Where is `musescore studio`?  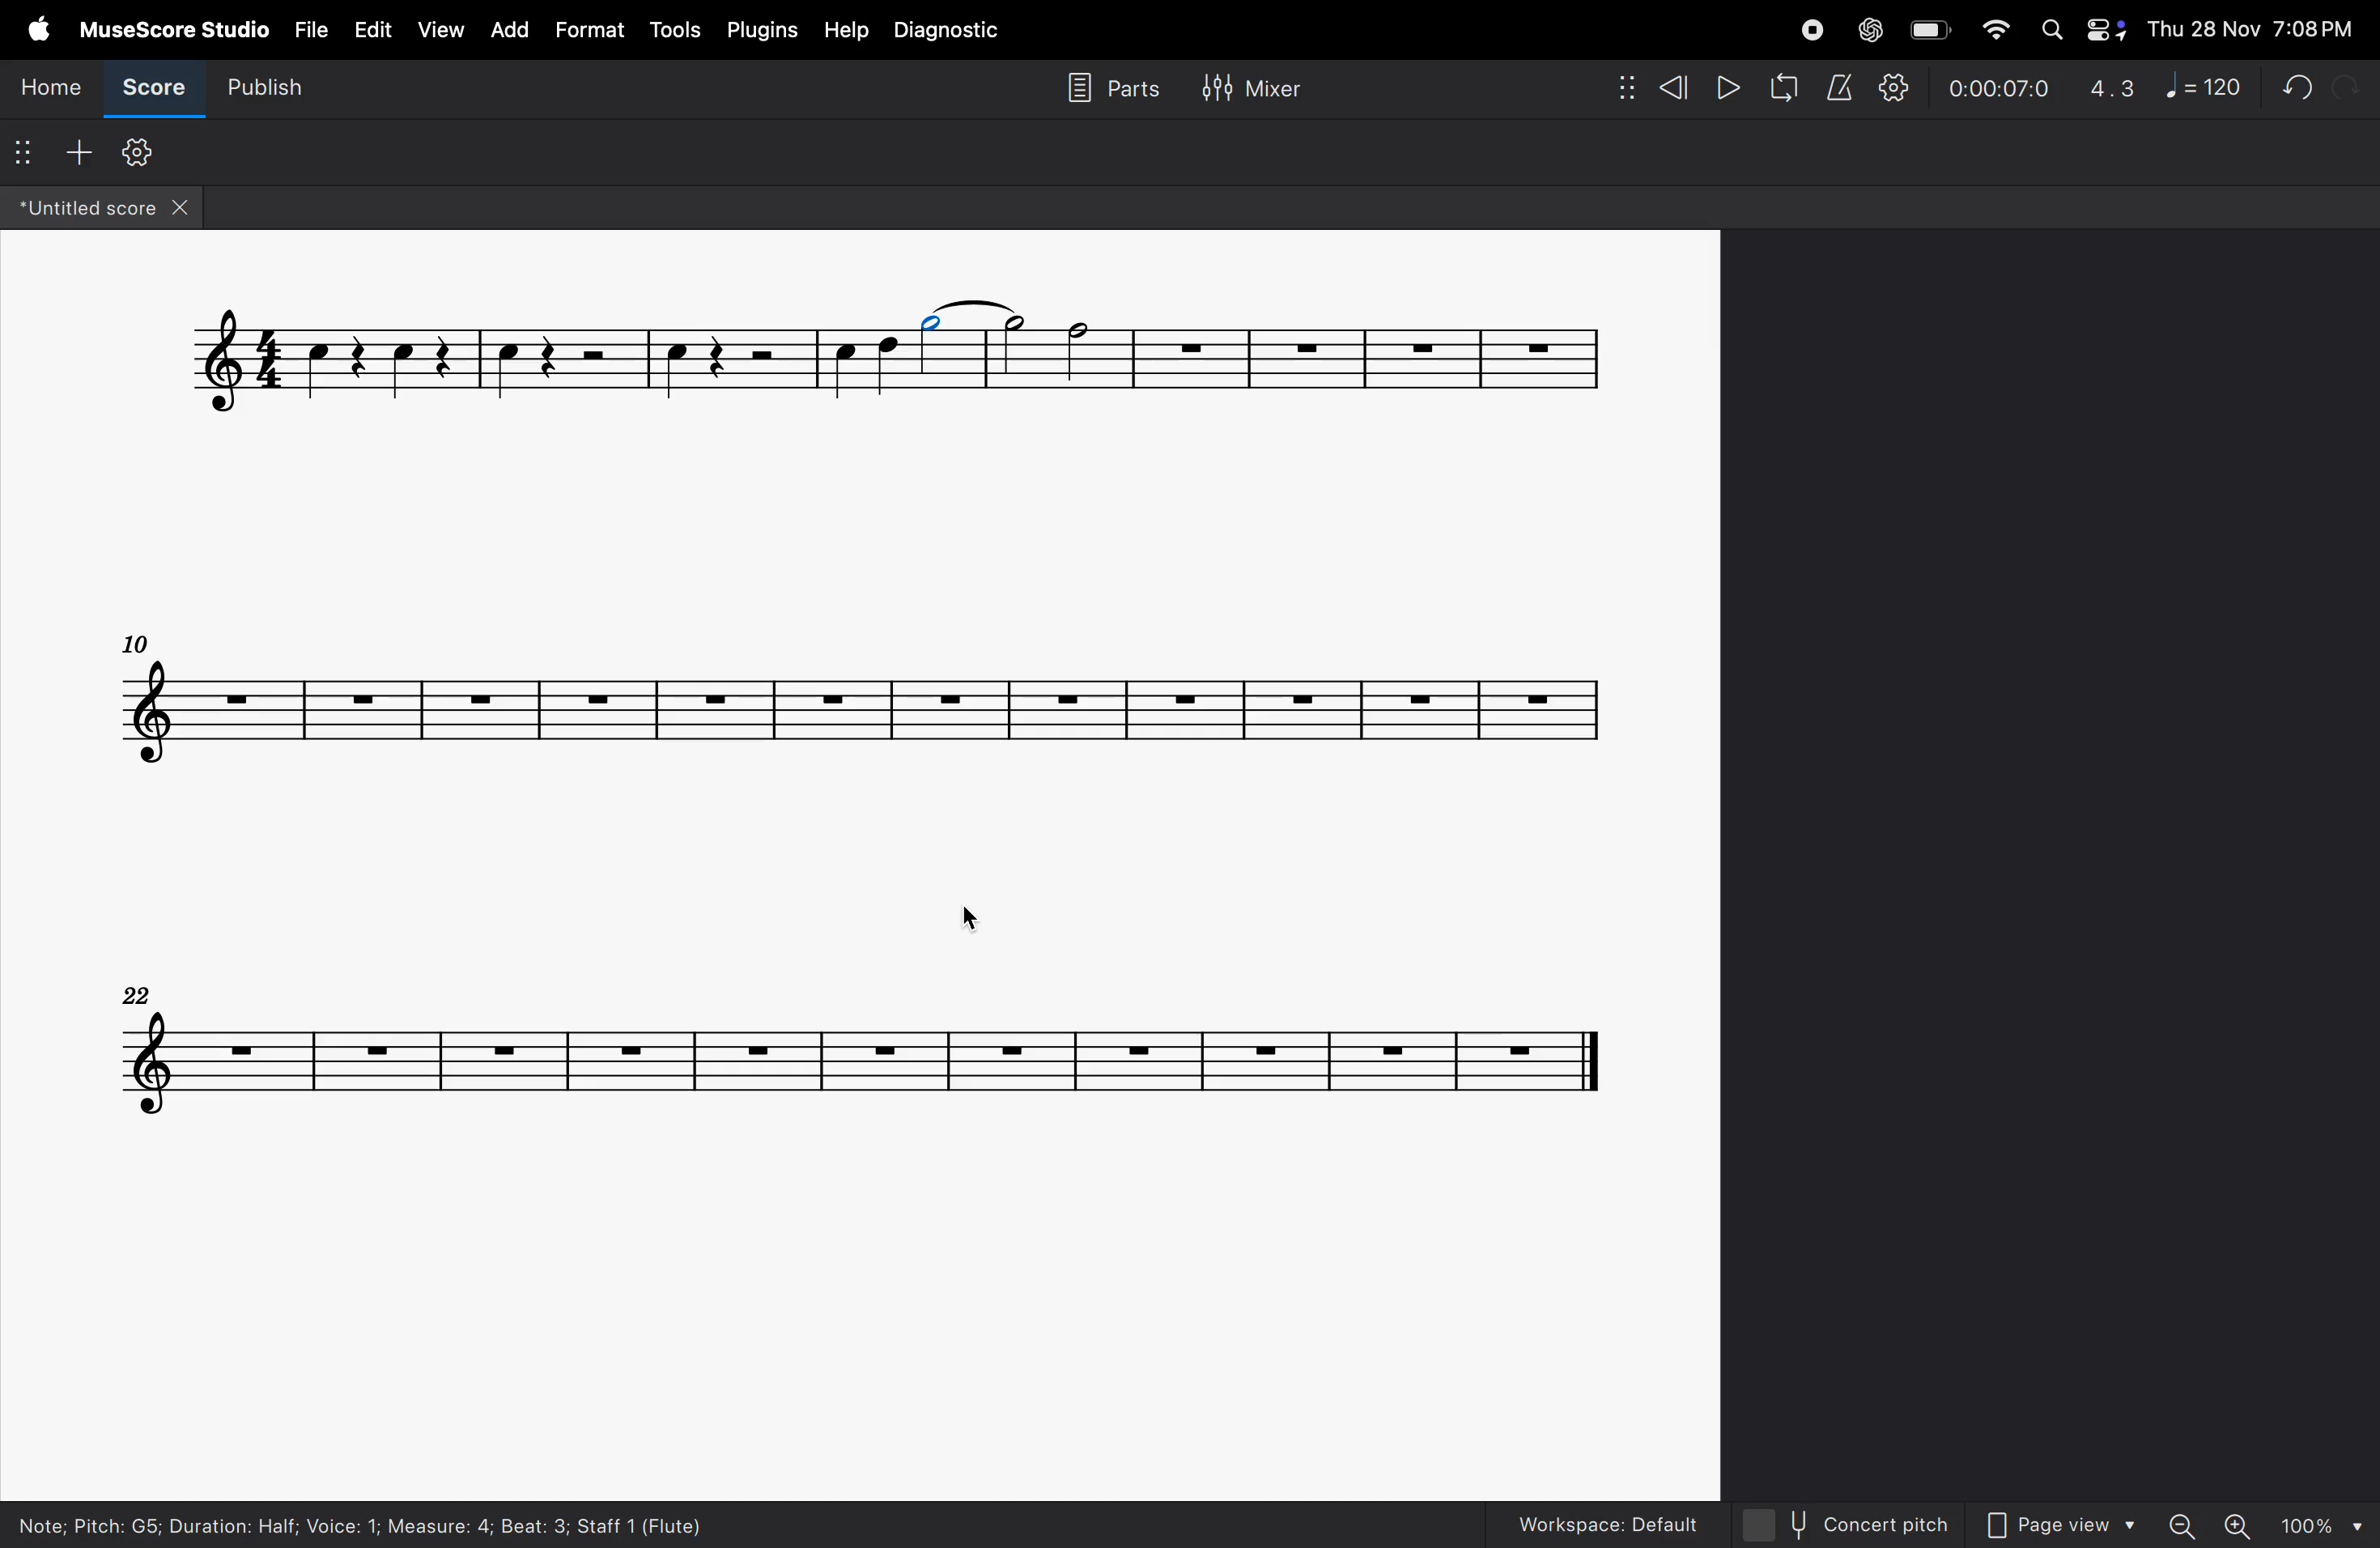
musescore studio is located at coordinates (175, 27).